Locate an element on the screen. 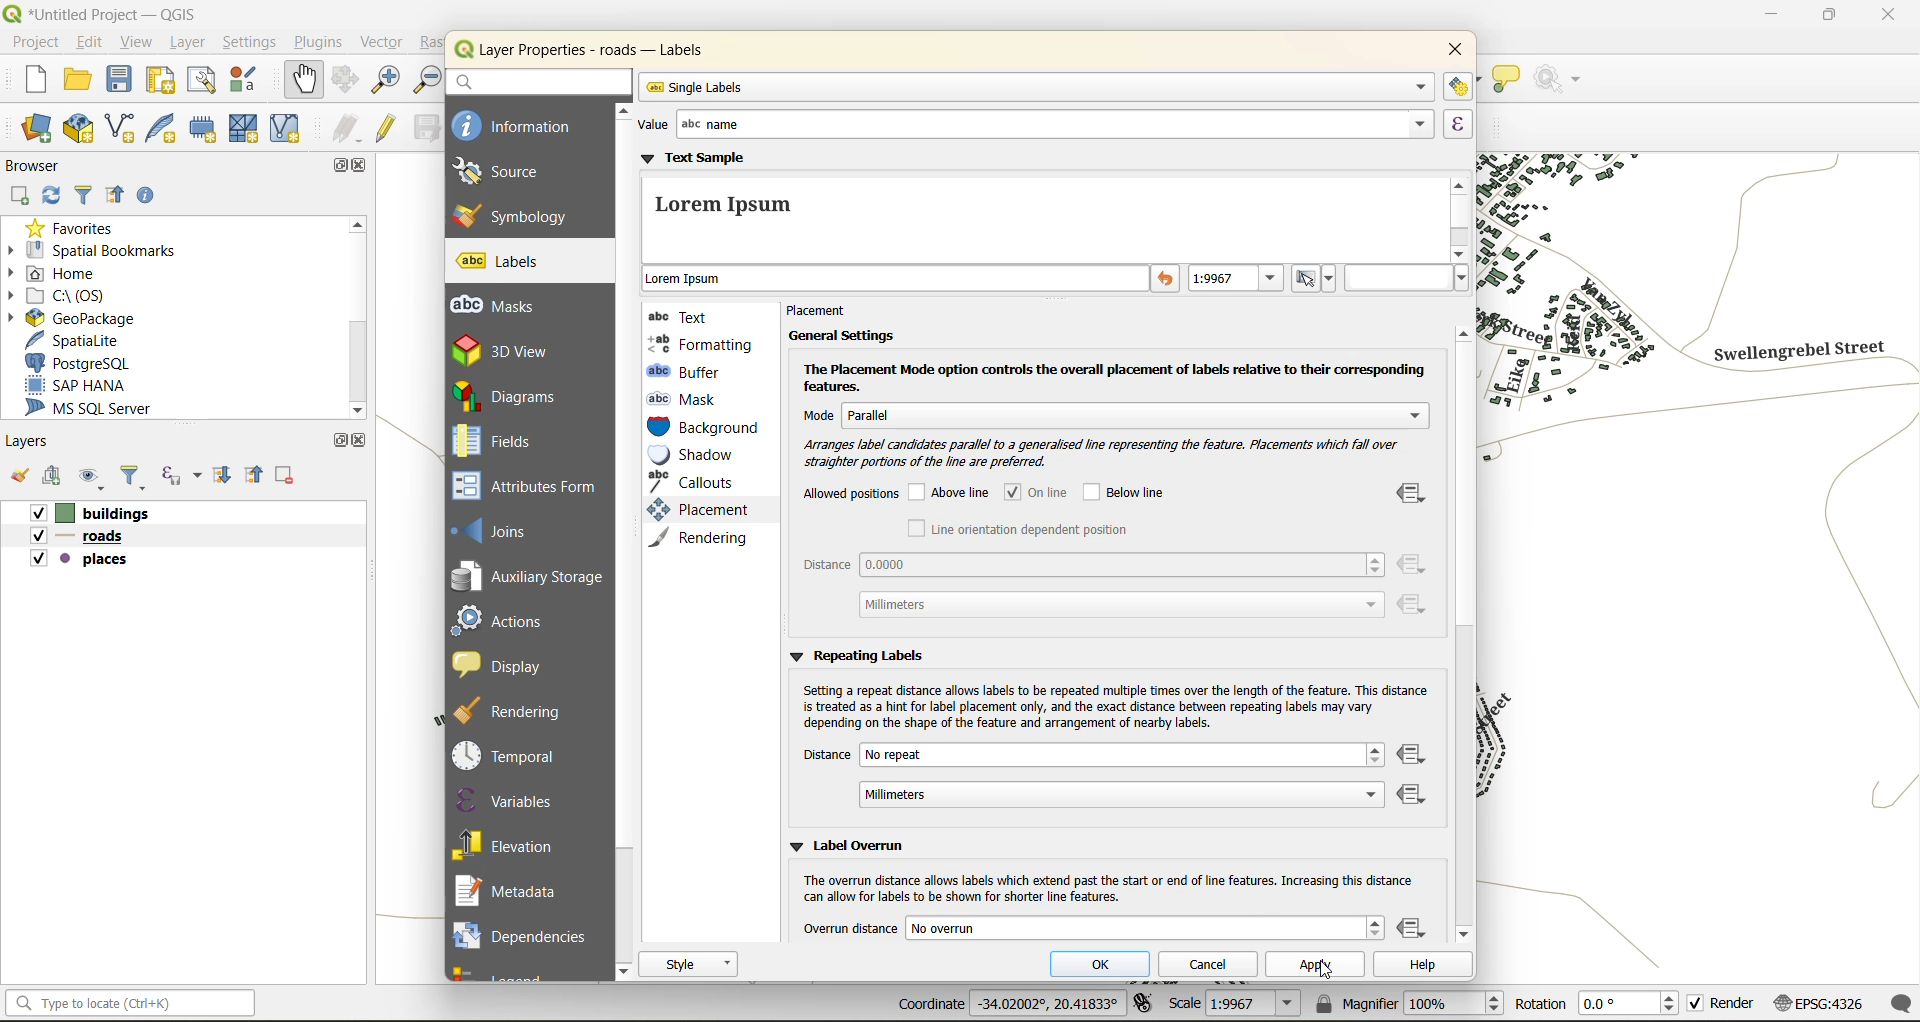 This screenshot has height=1022, width=1920. data defined override is located at coordinates (1414, 930).